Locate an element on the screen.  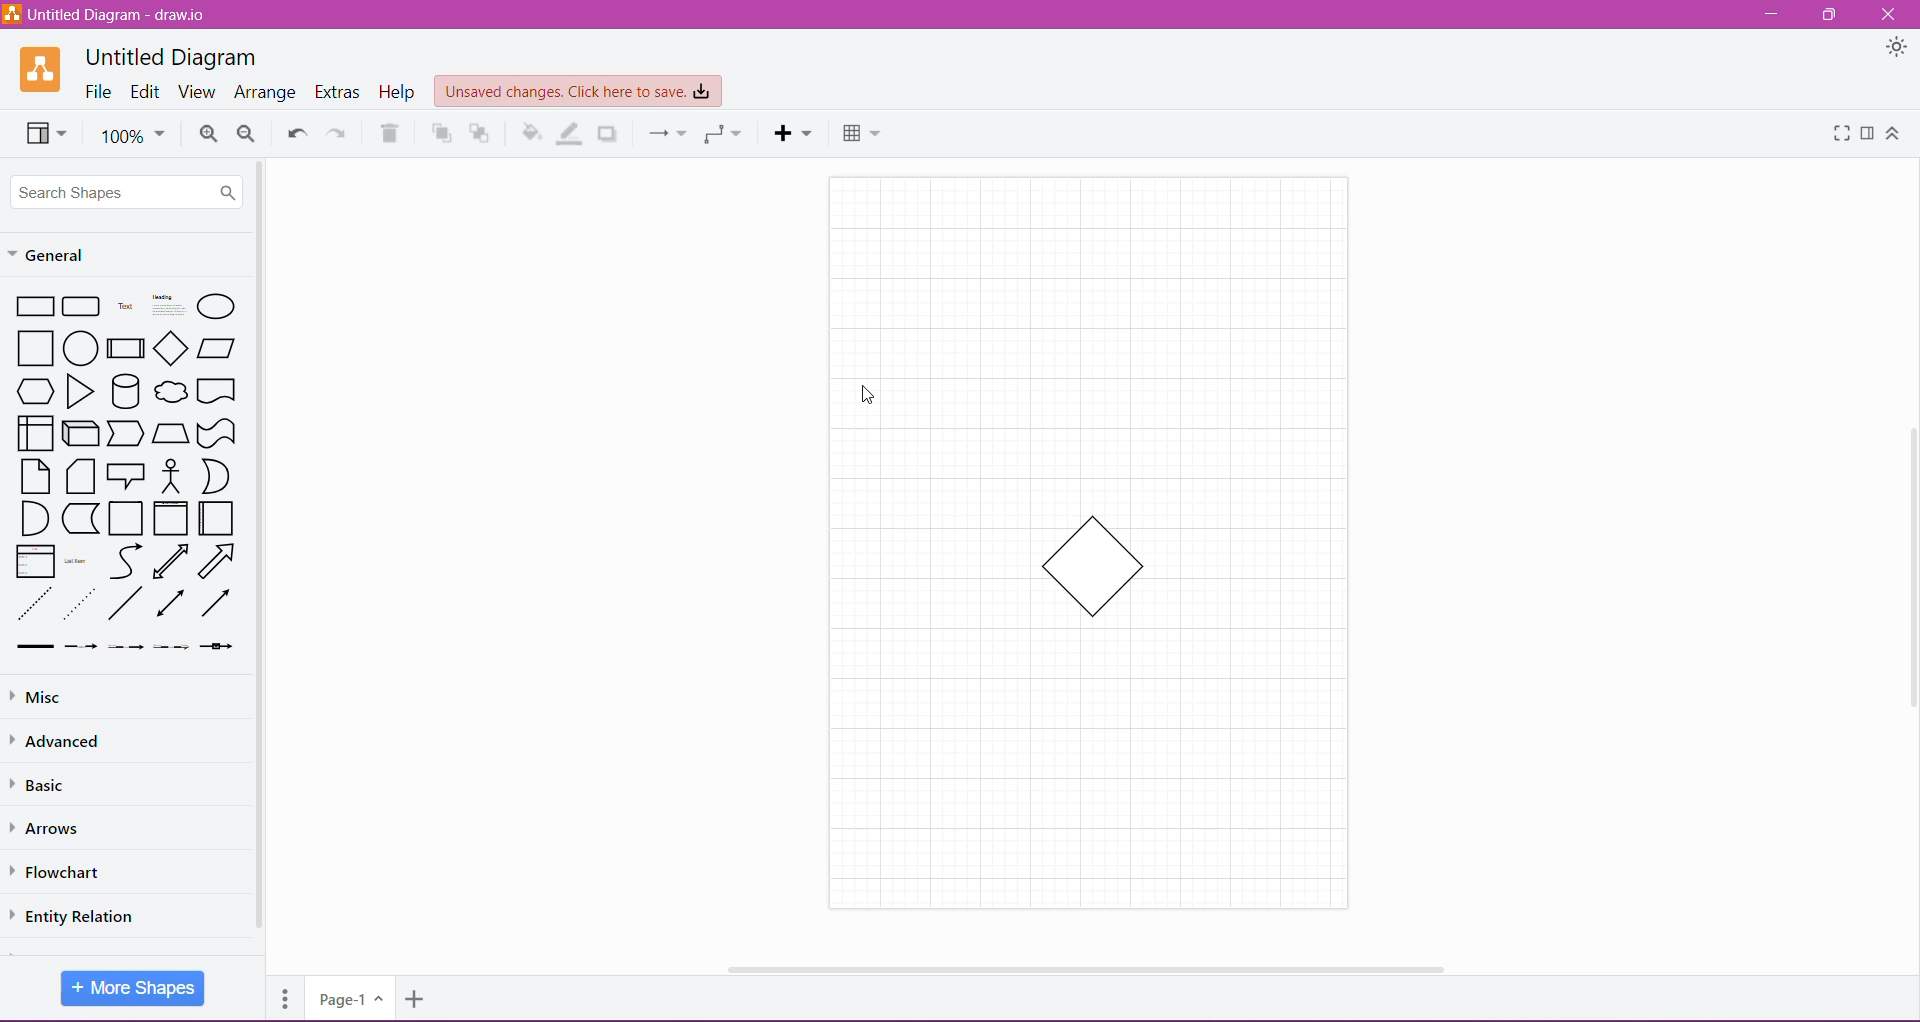
Misc is located at coordinates (48, 696).